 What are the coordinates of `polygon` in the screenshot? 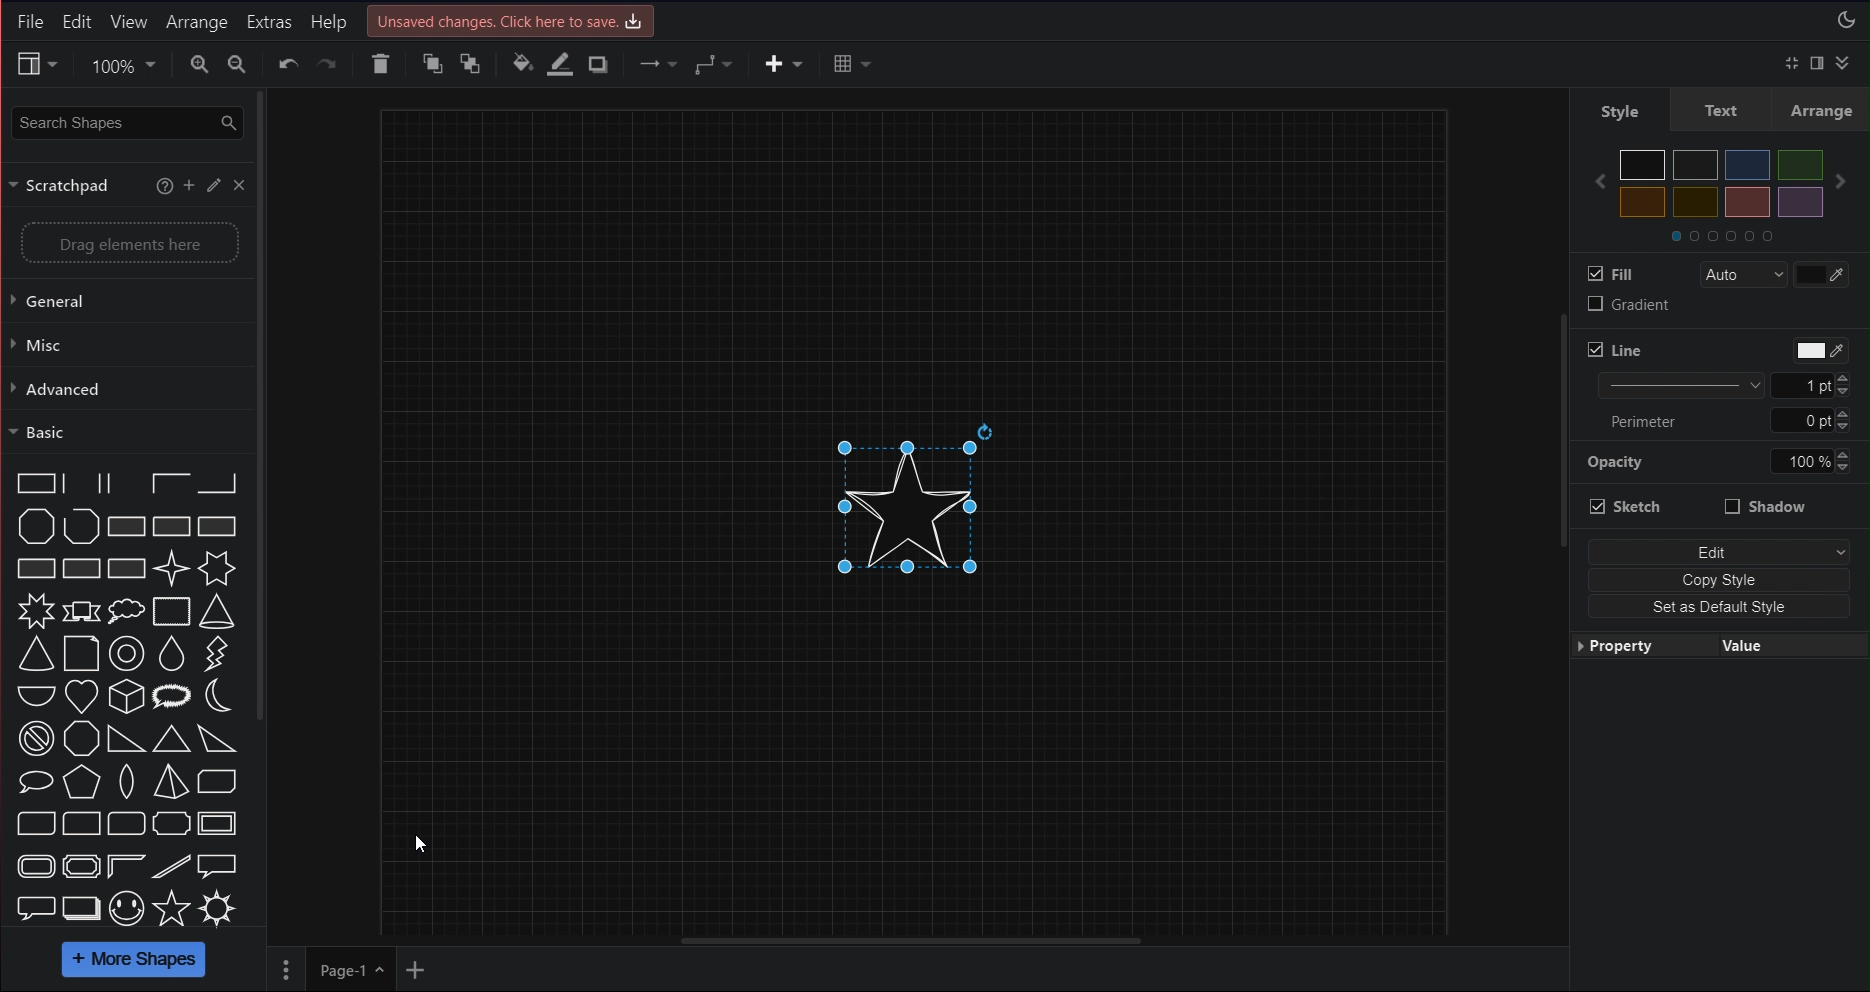 It's located at (37, 526).